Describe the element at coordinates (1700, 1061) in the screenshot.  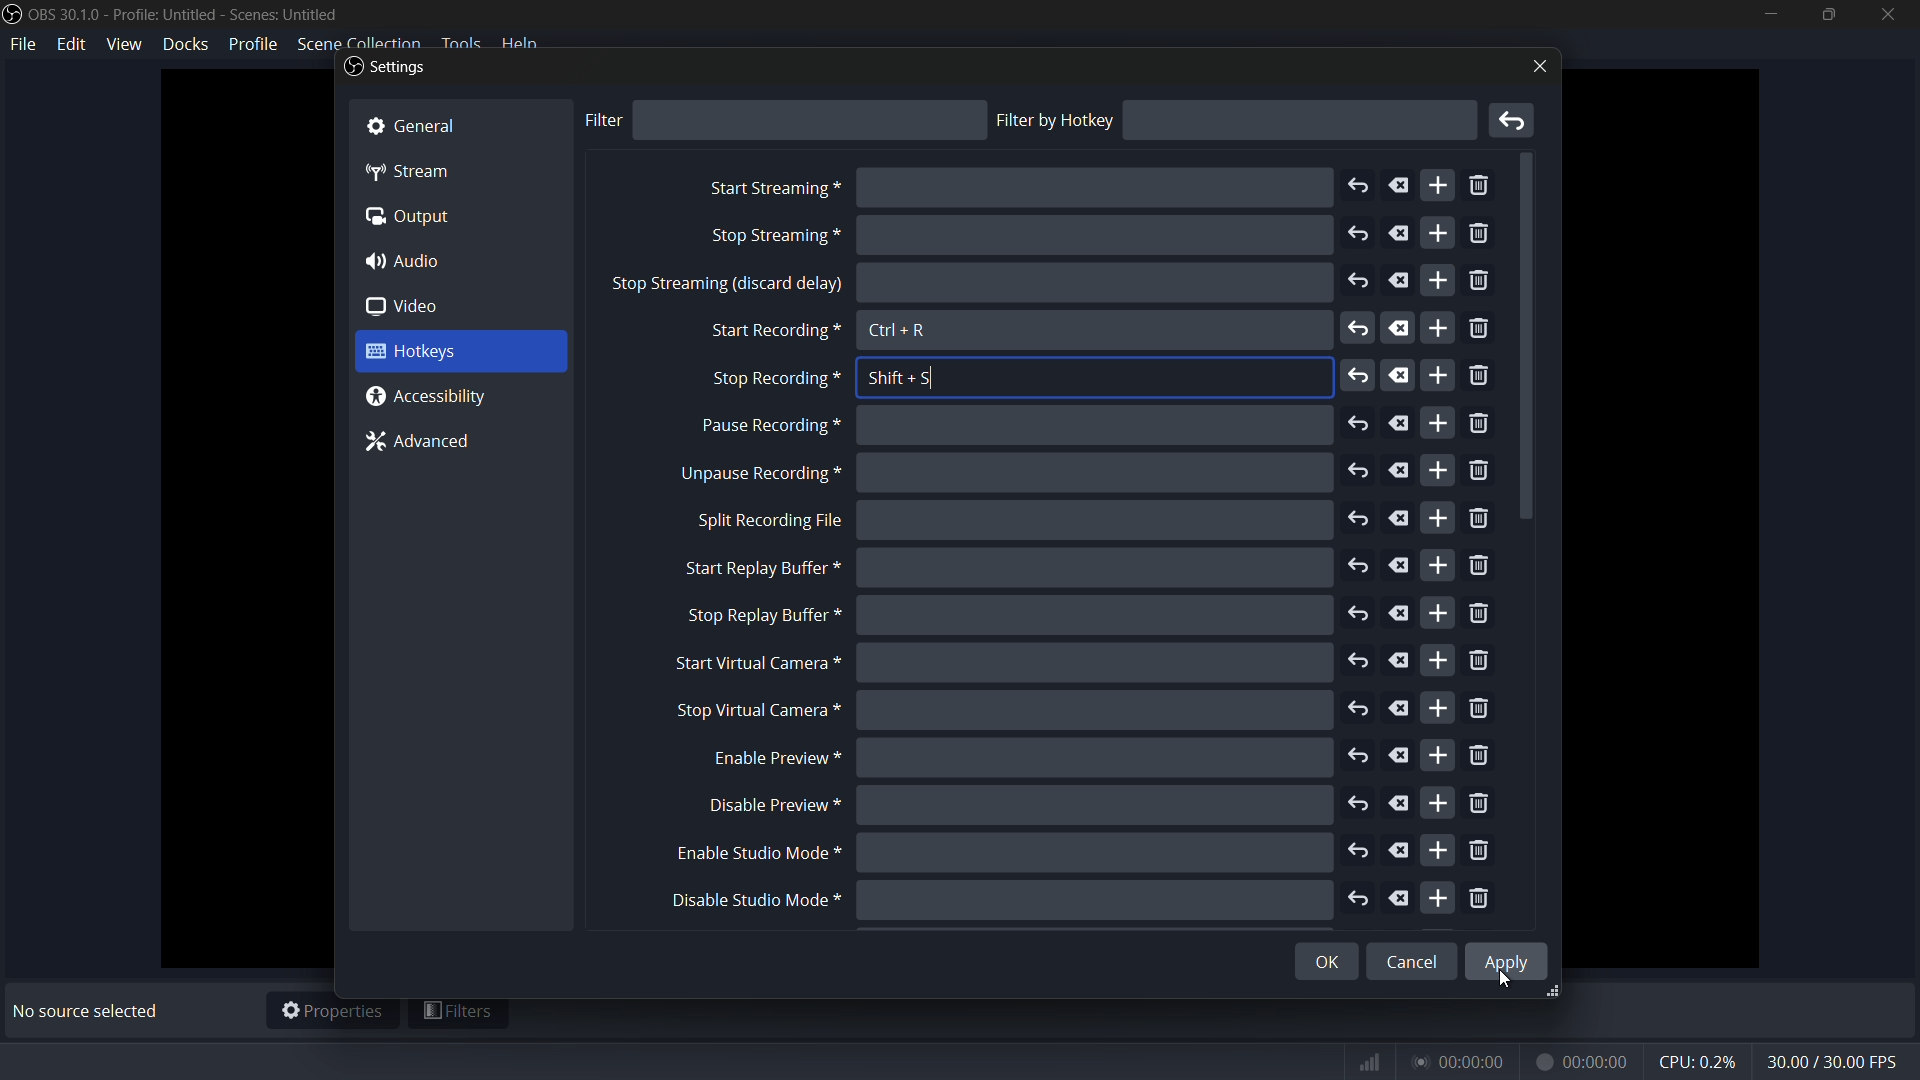
I see `cpu usage` at that location.